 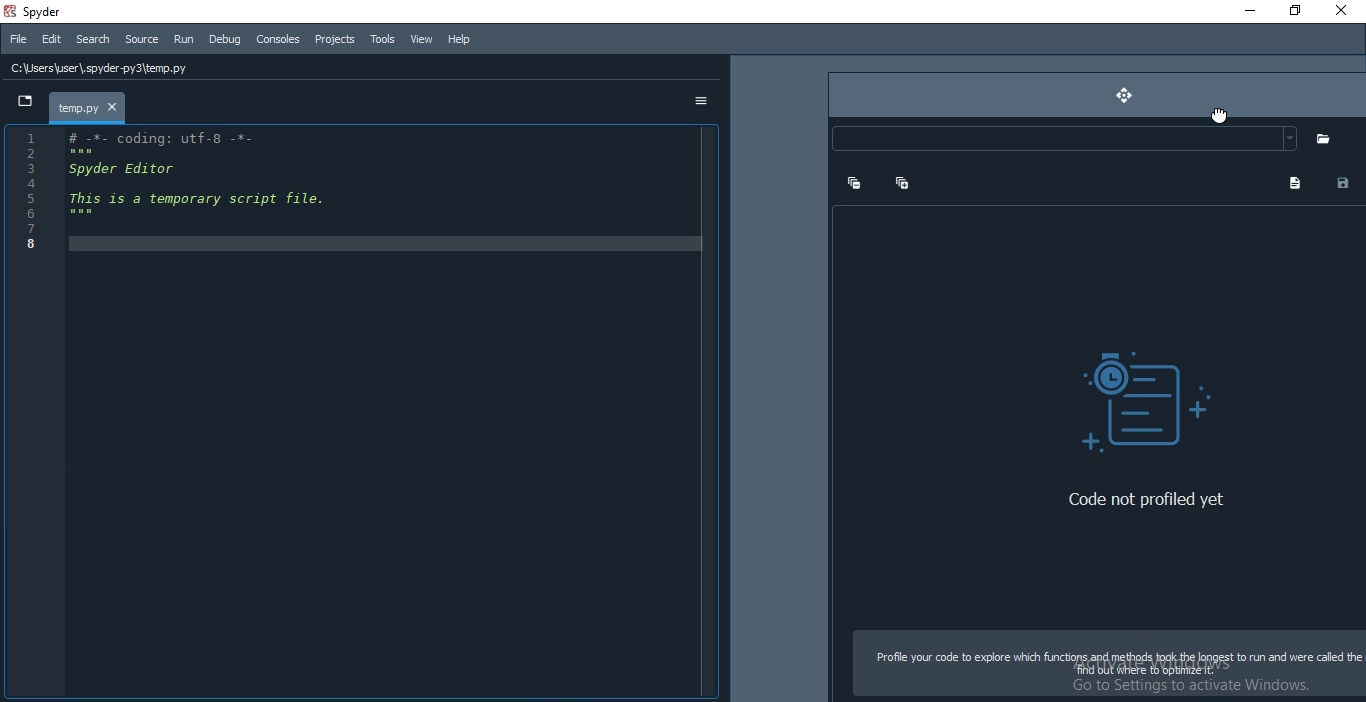 What do you see at coordinates (1292, 139) in the screenshot?
I see `dropdown` at bounding box center [1292, 139].